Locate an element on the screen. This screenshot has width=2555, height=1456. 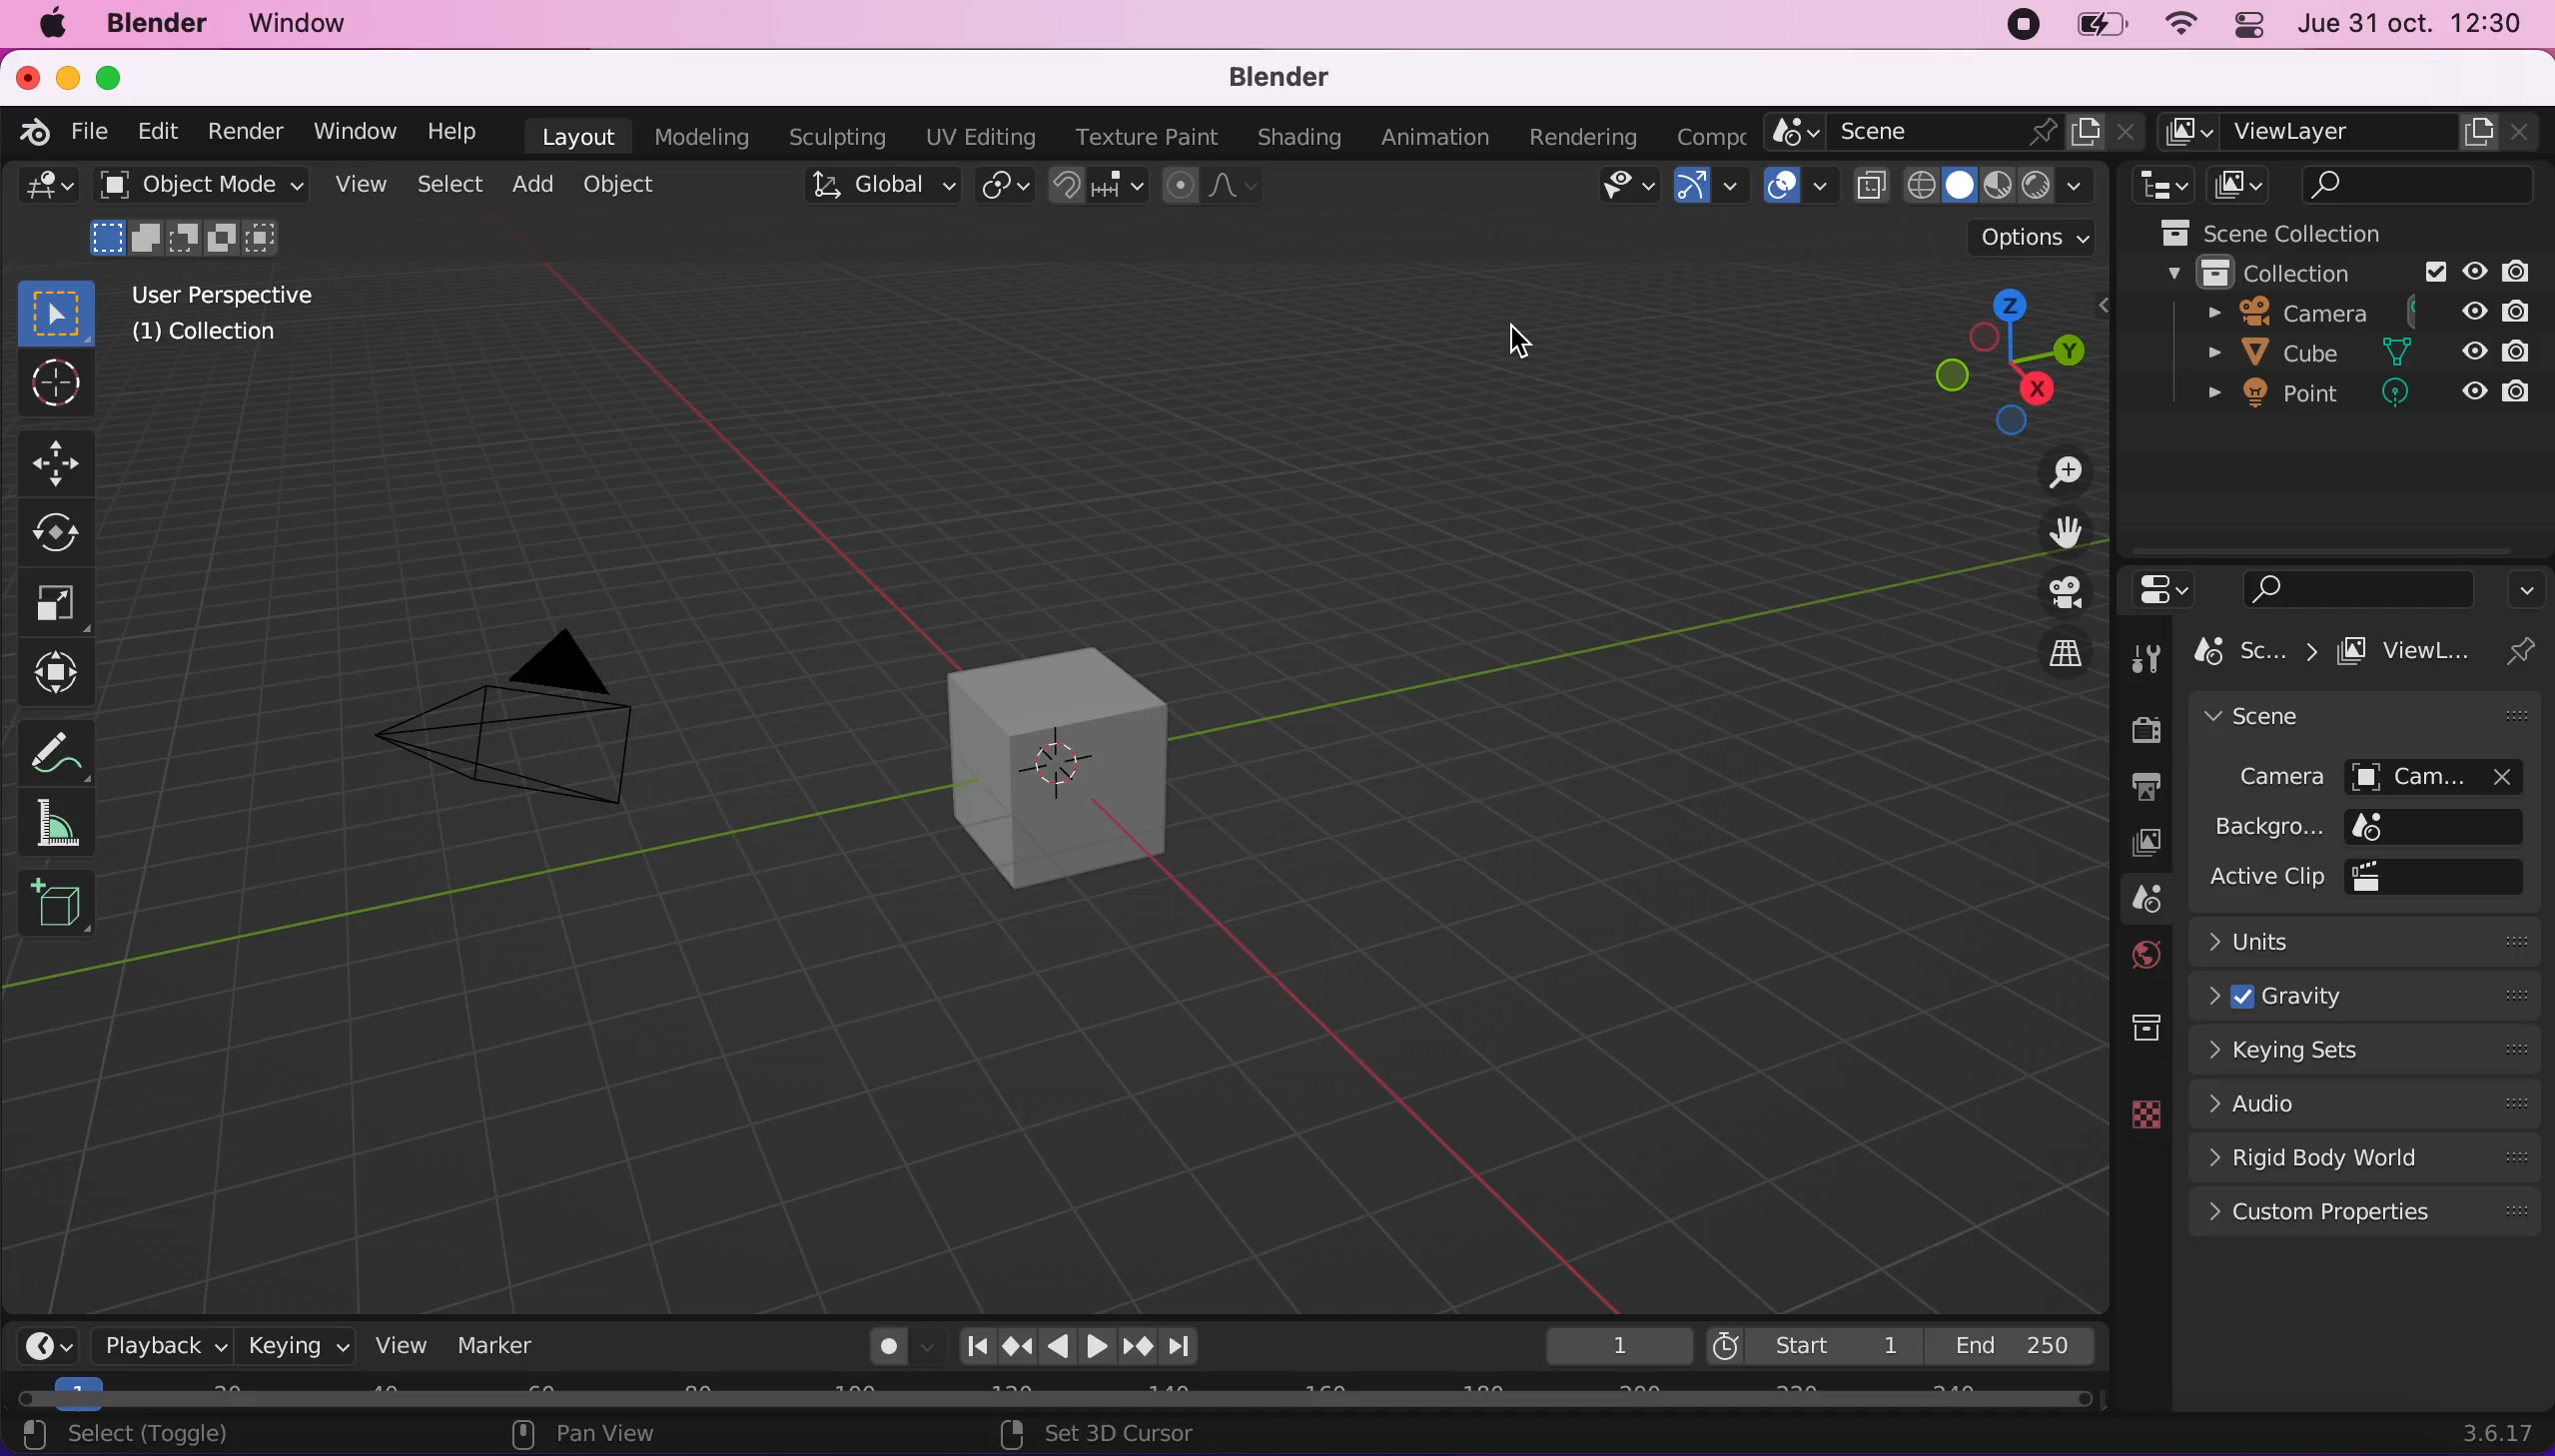
edit is located at coordinates (161, 135).